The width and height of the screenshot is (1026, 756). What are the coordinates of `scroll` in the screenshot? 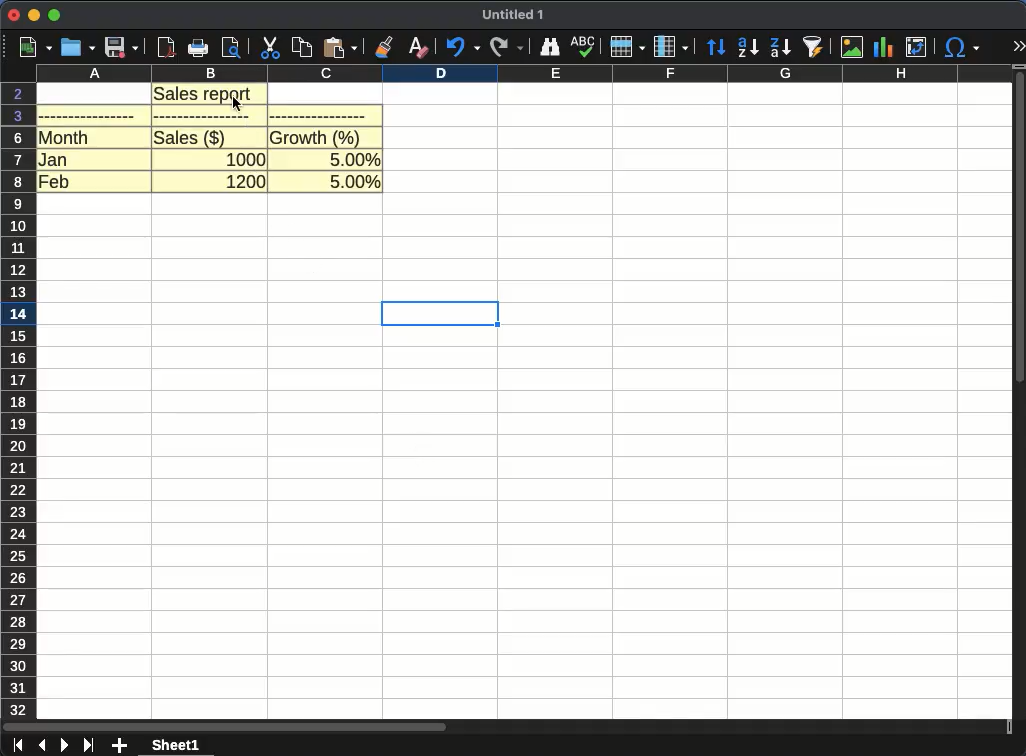 It's located at (504, 728).